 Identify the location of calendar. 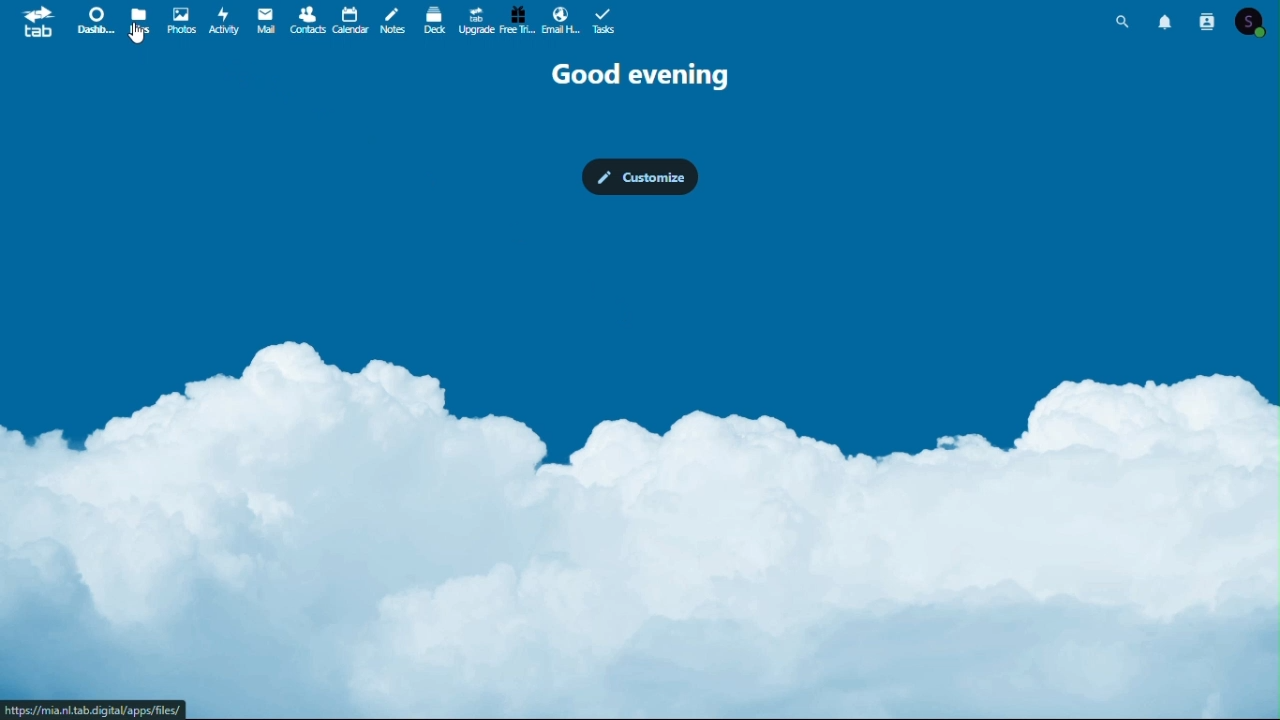
(351, 20).